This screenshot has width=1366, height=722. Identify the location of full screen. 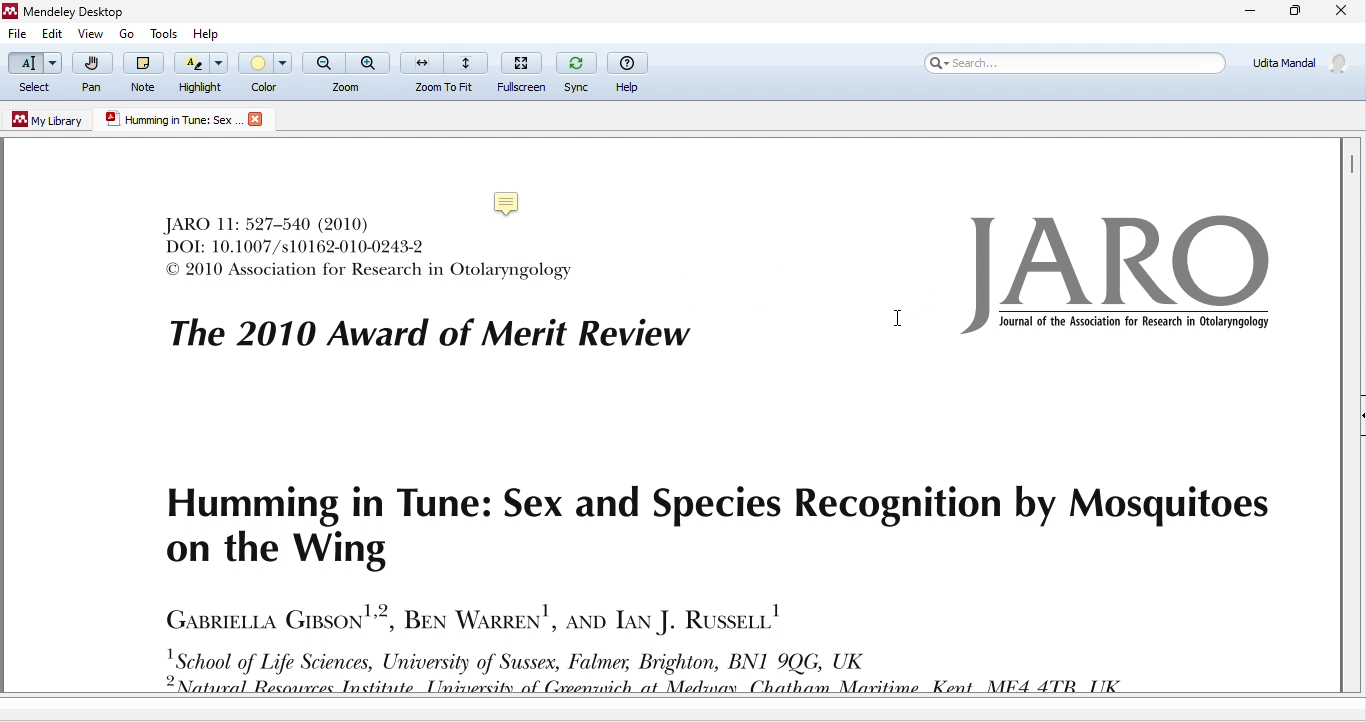
(526, 71).